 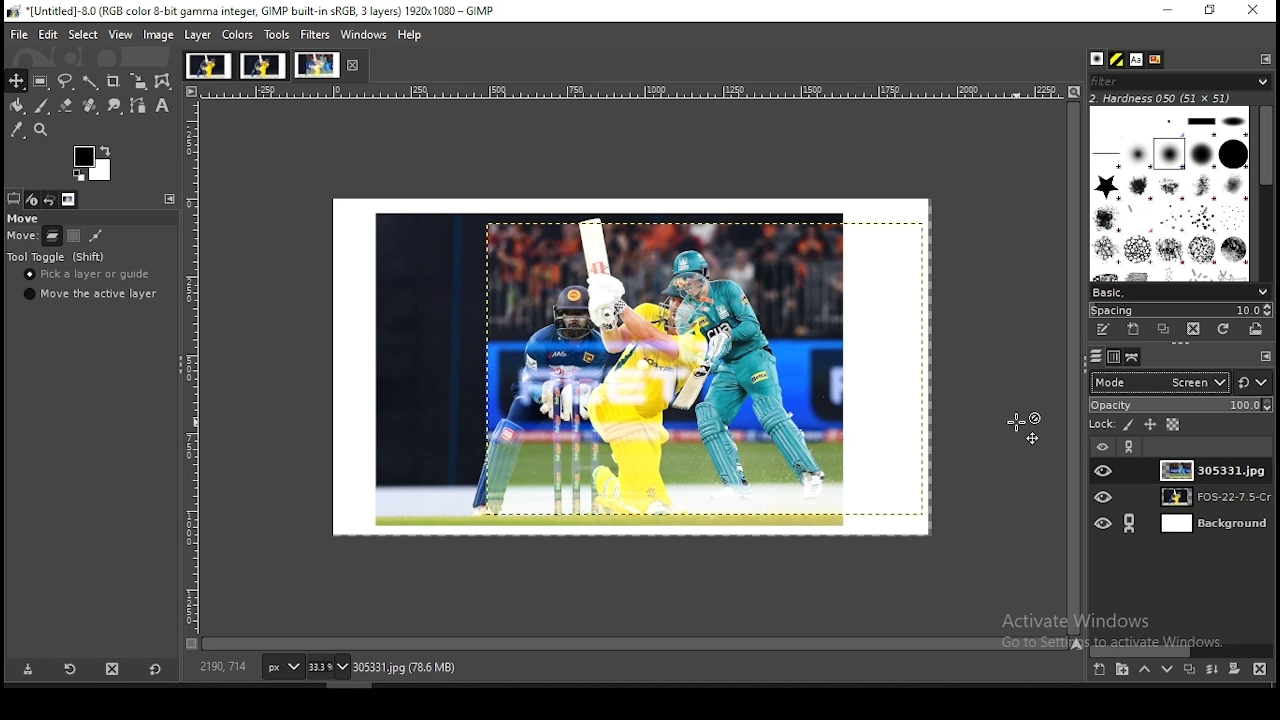 I want to click on reset to defaults, so click(x=155, y=671).